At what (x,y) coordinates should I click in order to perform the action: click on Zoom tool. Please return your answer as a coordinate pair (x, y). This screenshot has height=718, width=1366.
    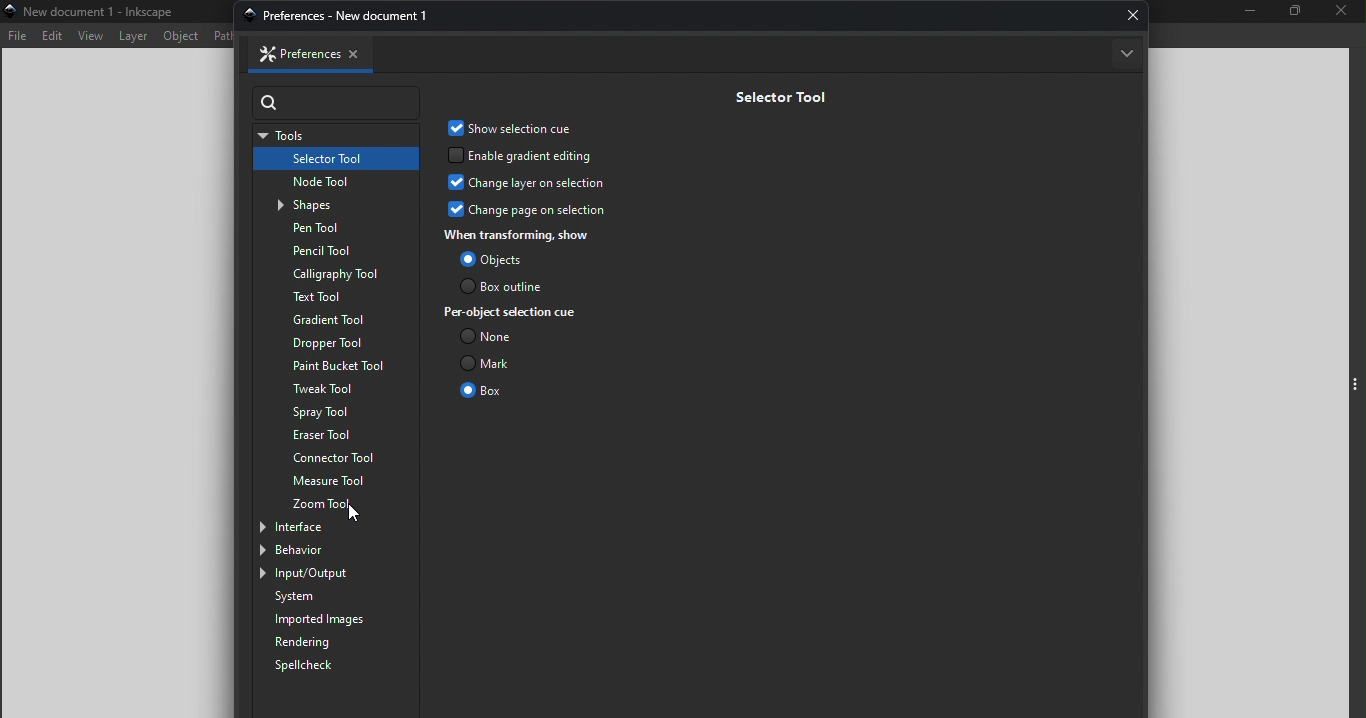
    Looking at the image, I should click on (317, 503).